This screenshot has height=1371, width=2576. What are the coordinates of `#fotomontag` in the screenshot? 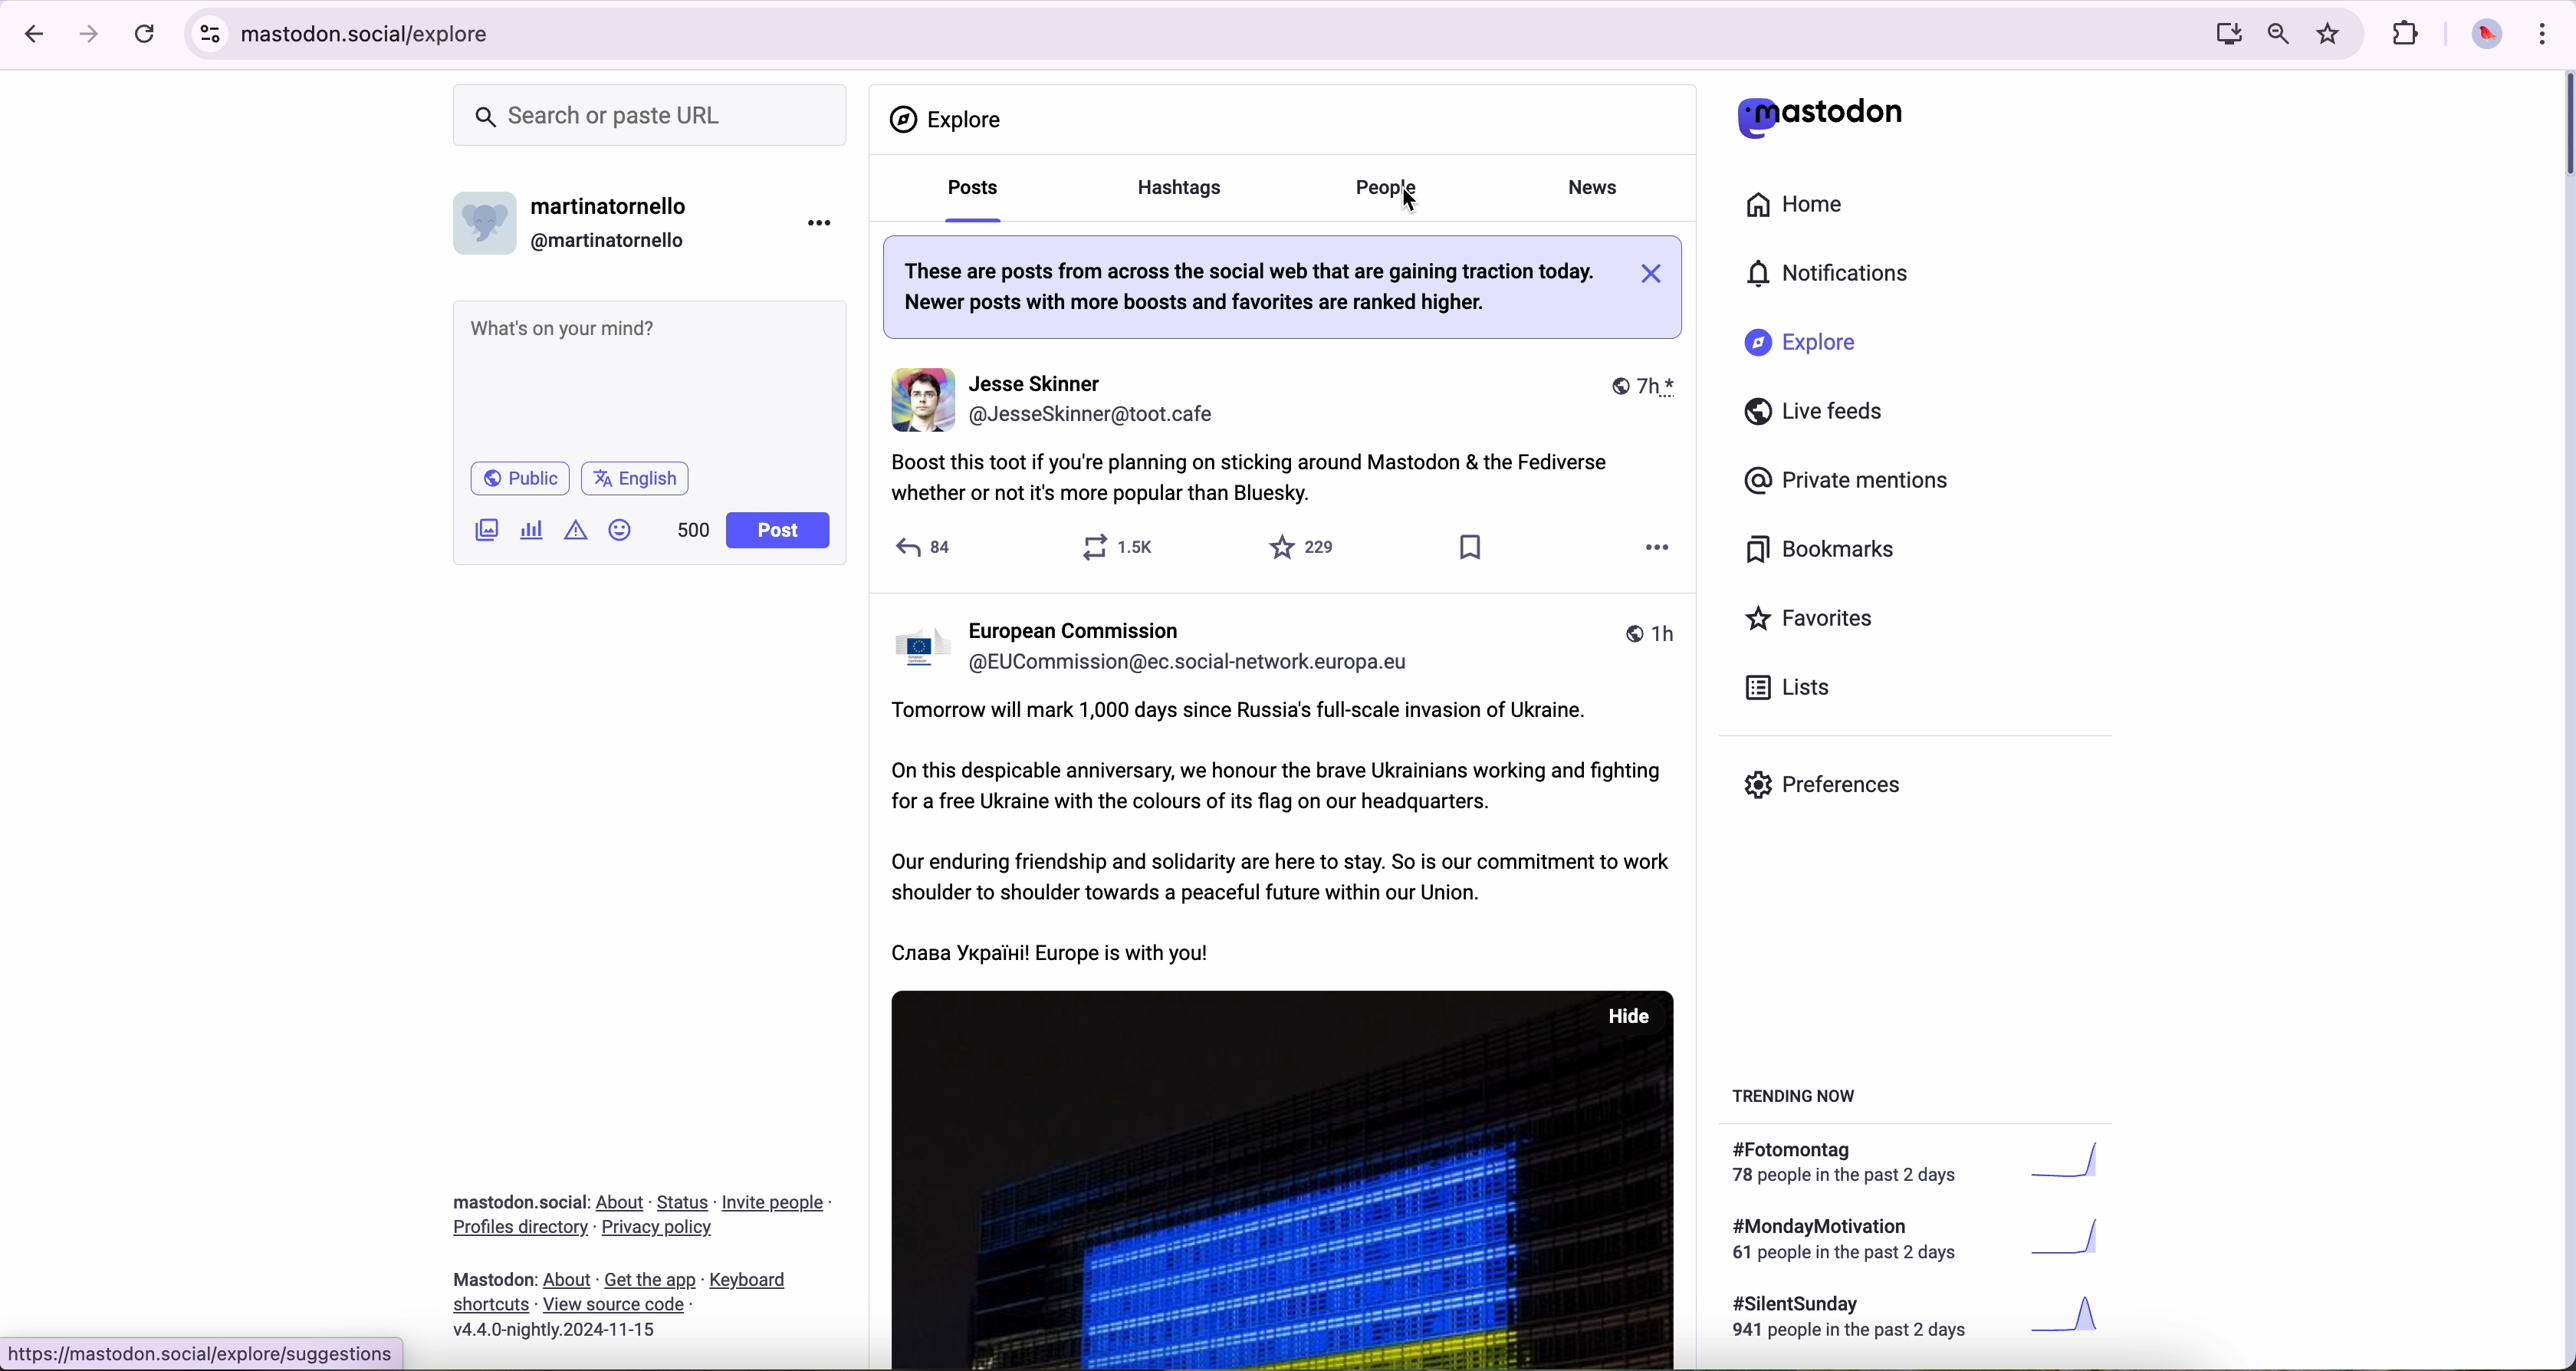 It's located at (1930, 1163).